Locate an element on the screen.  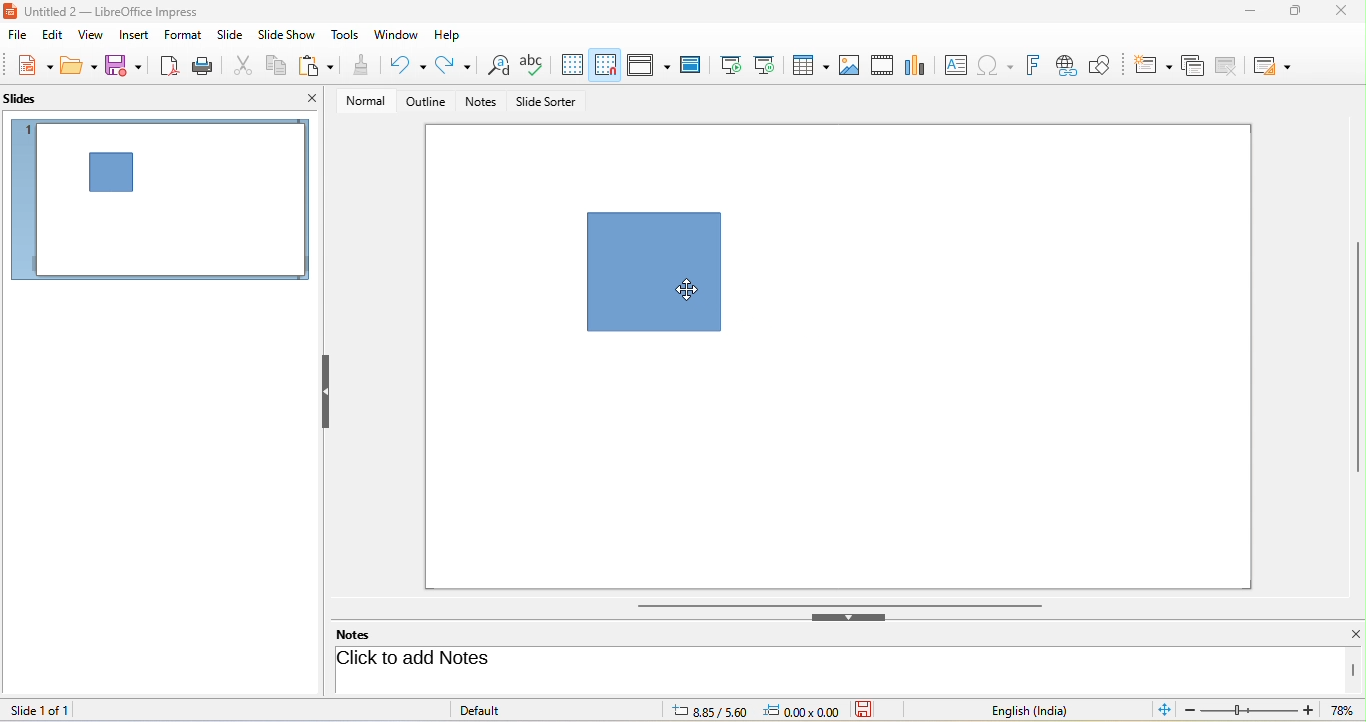
open is located at coordinates (79, 68).